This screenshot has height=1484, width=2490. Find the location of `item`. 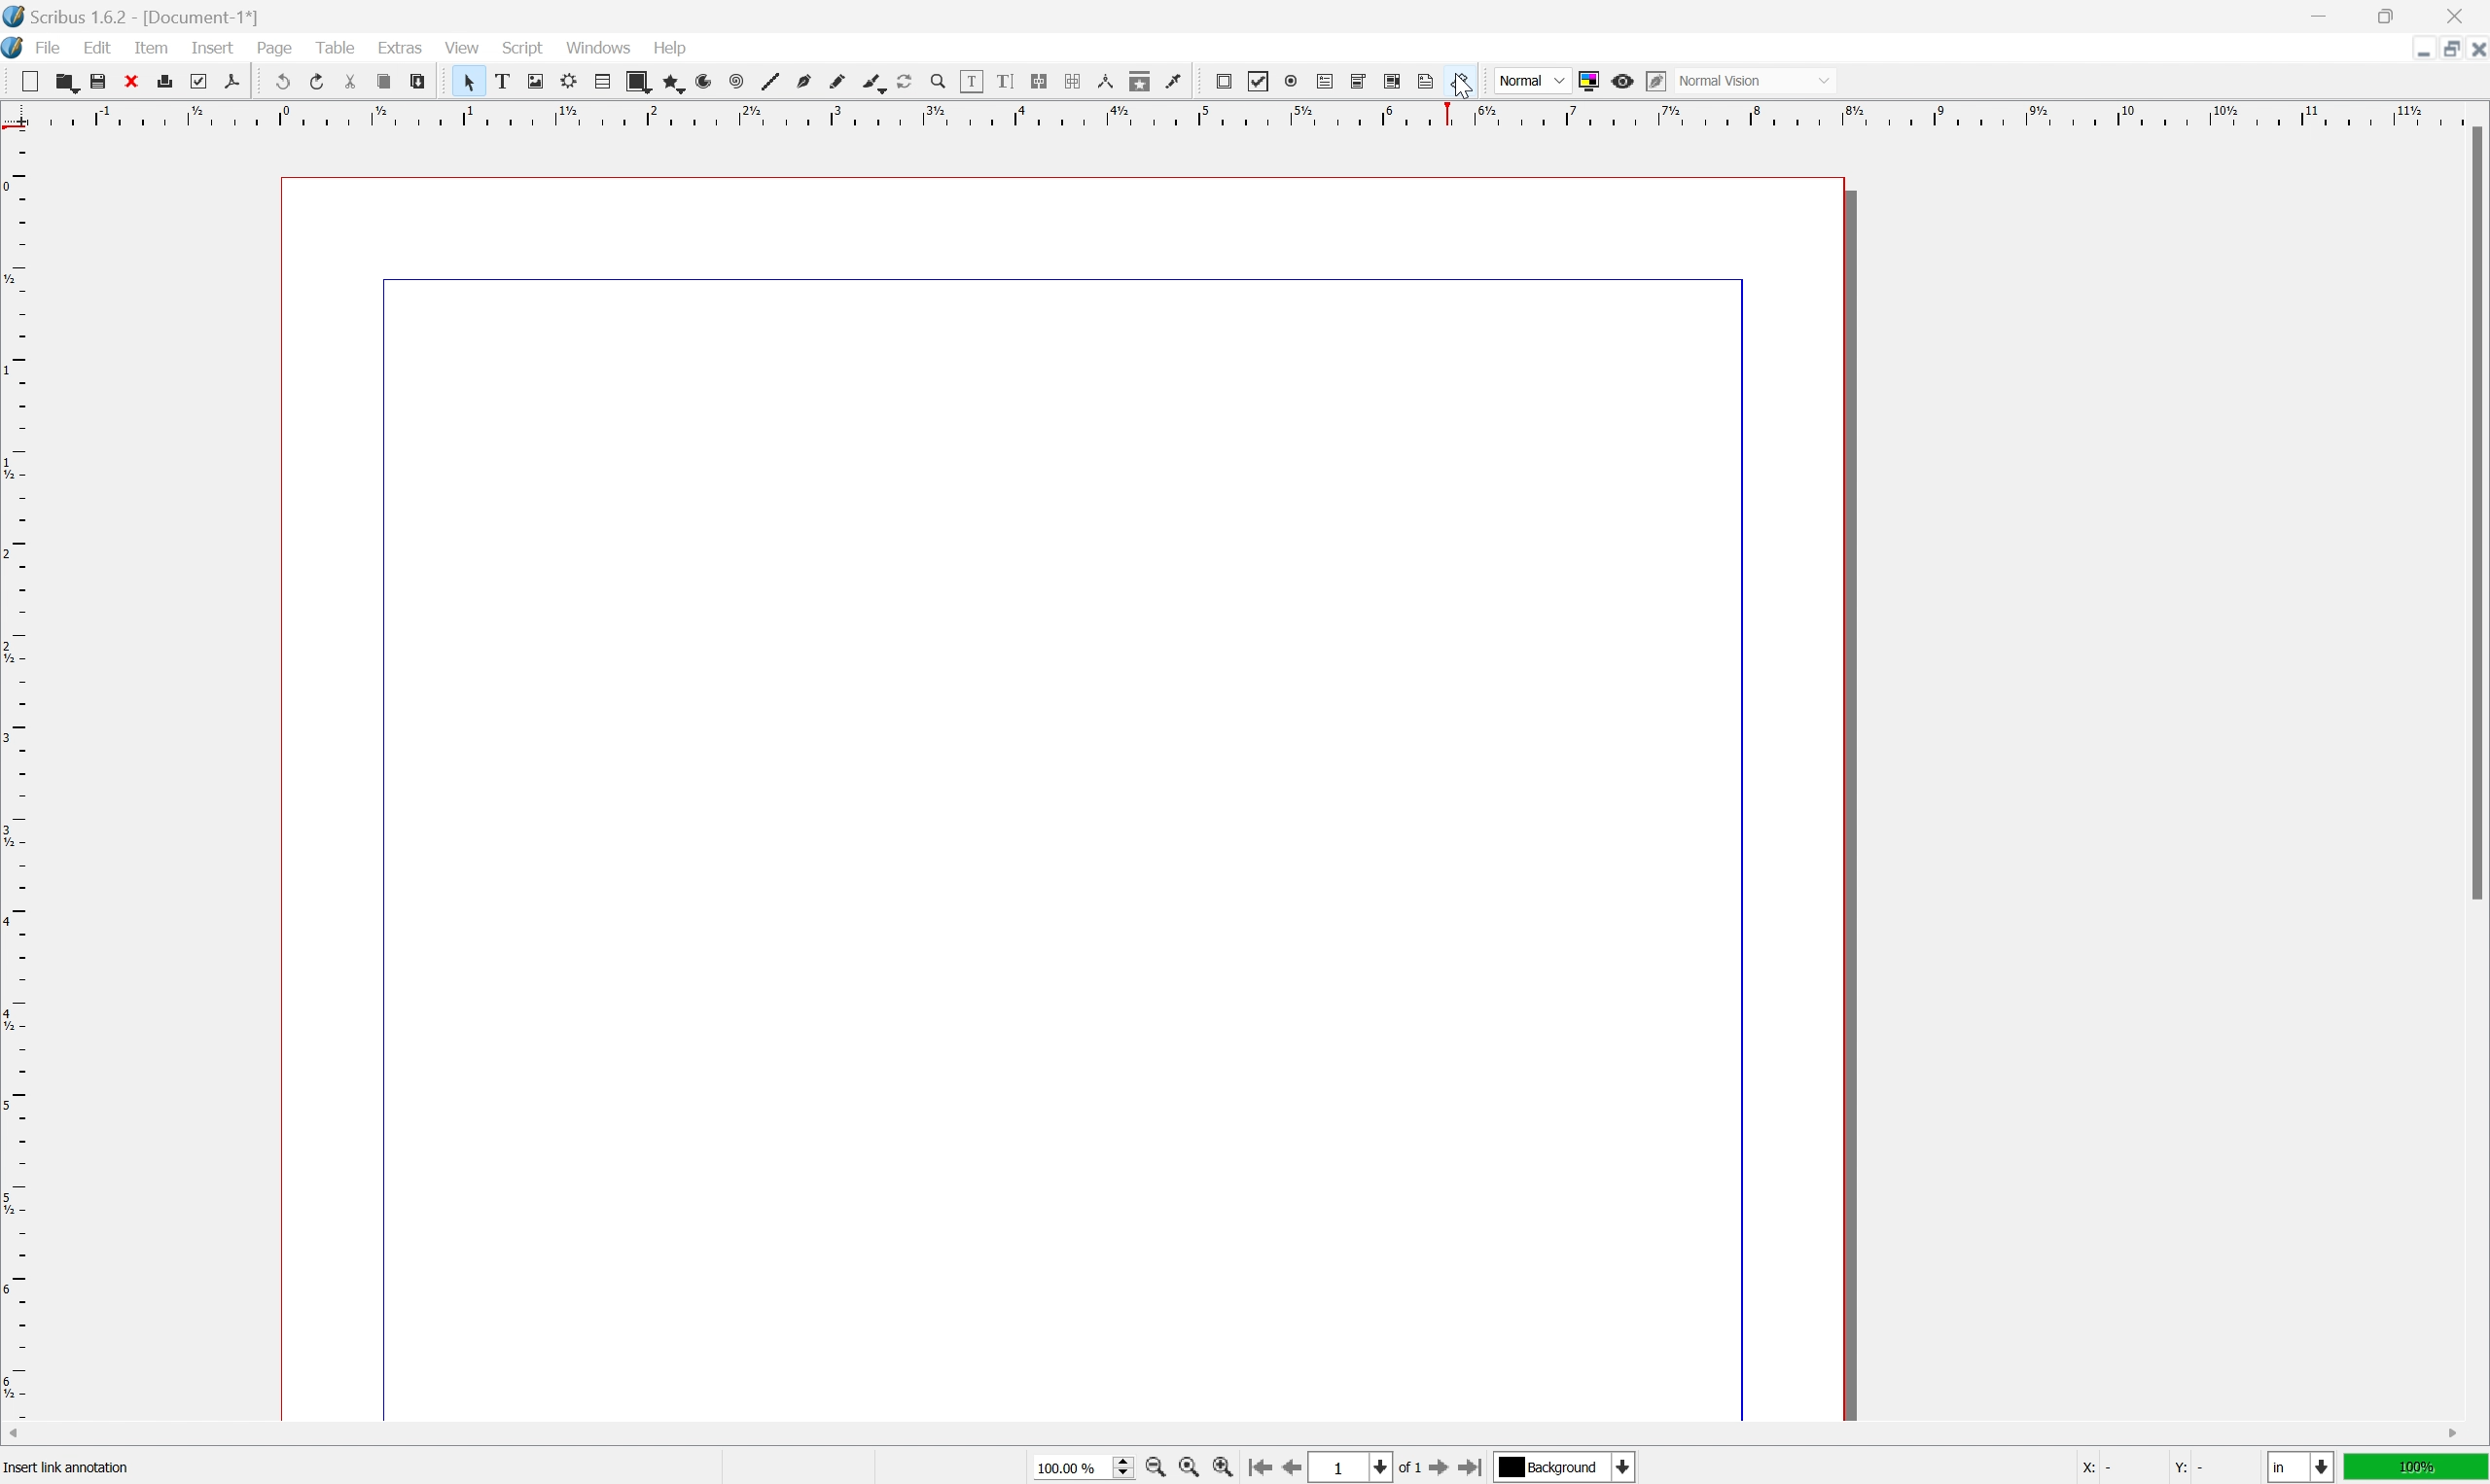

item is located at coordinates (151, 47).